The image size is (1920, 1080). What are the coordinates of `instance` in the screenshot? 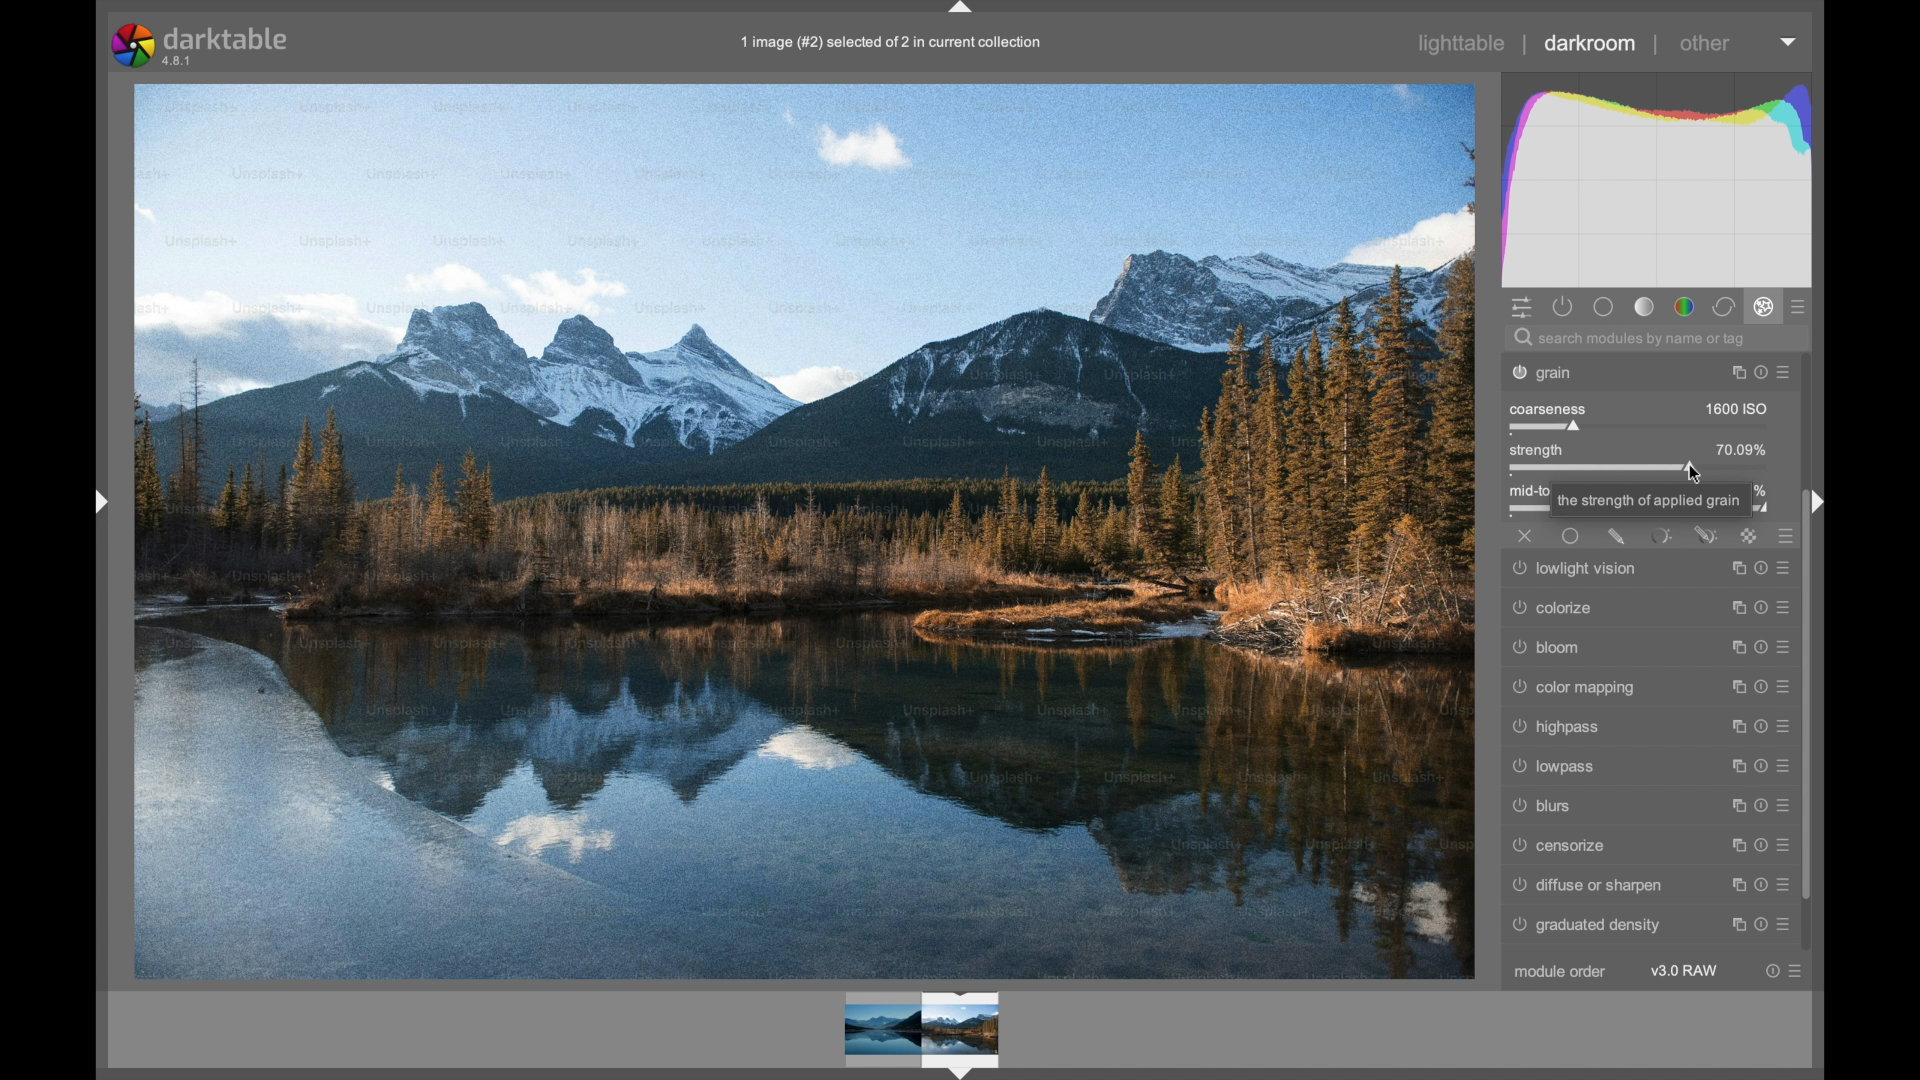 It's located at (1732, 647).